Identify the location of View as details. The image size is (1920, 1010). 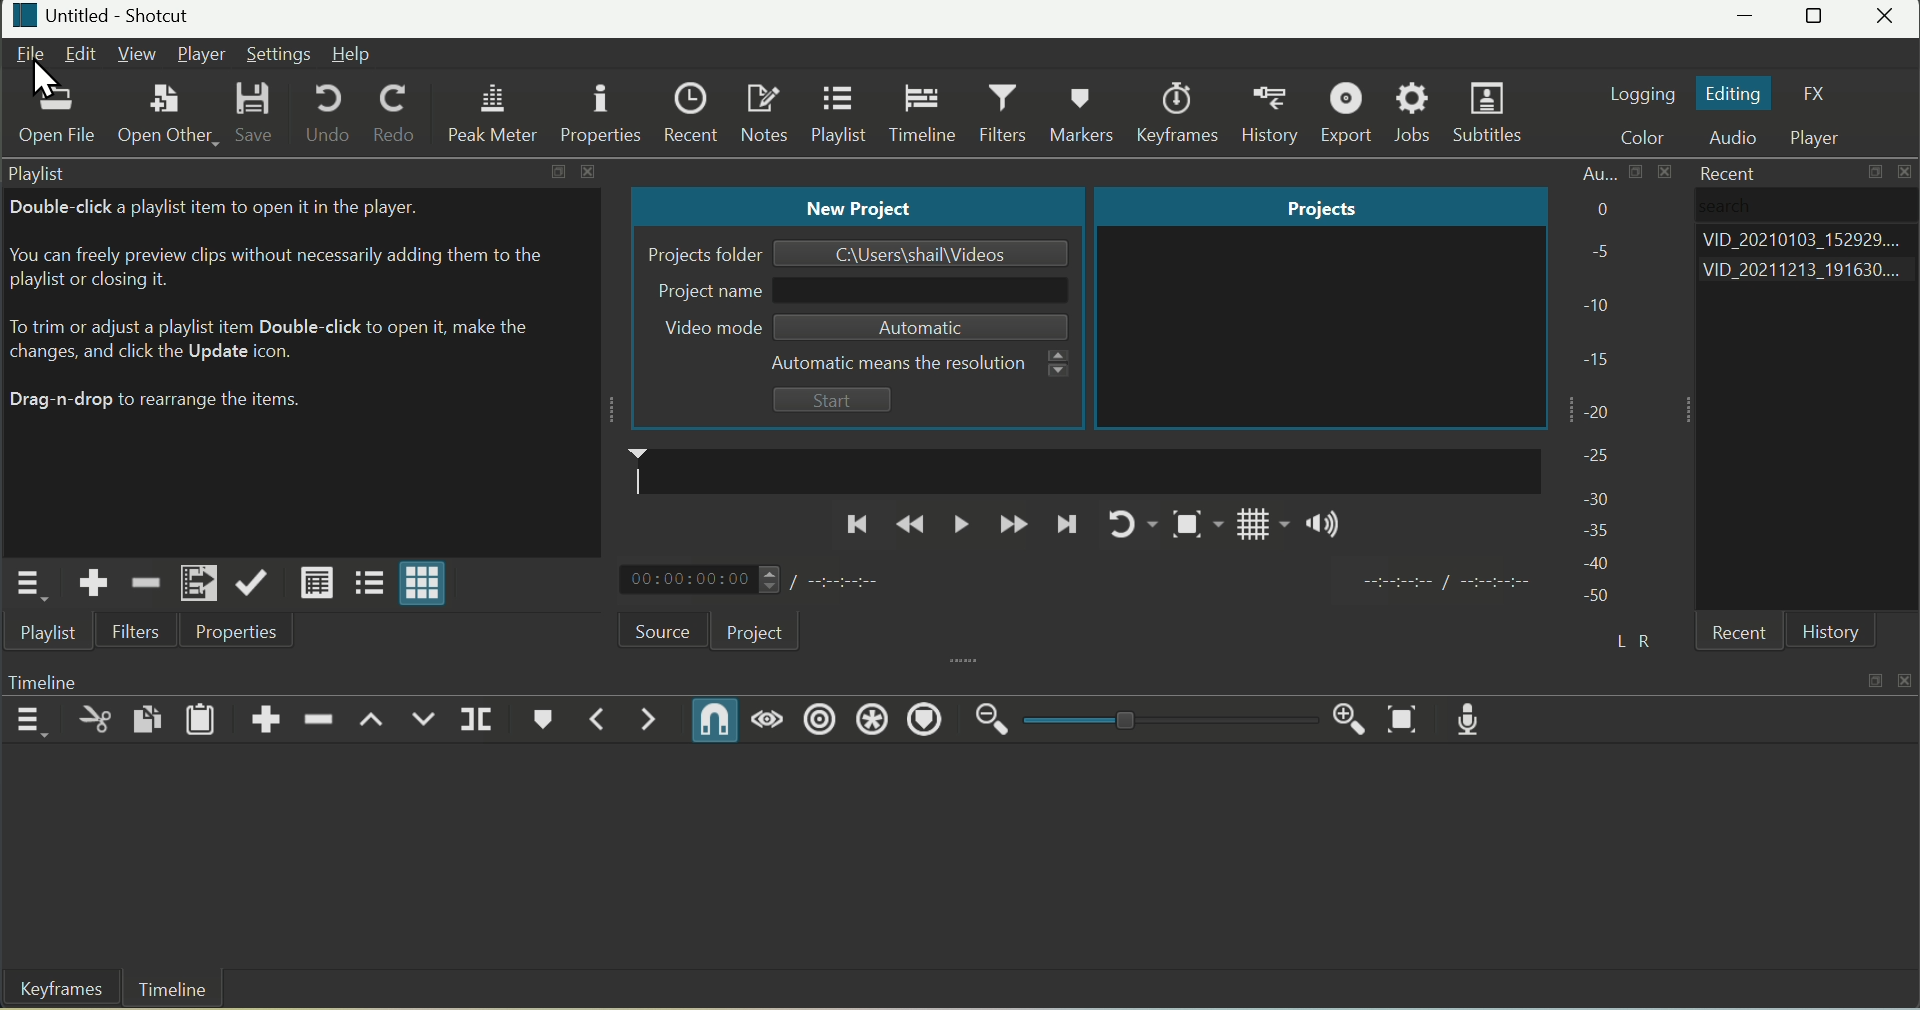
(316, 583).